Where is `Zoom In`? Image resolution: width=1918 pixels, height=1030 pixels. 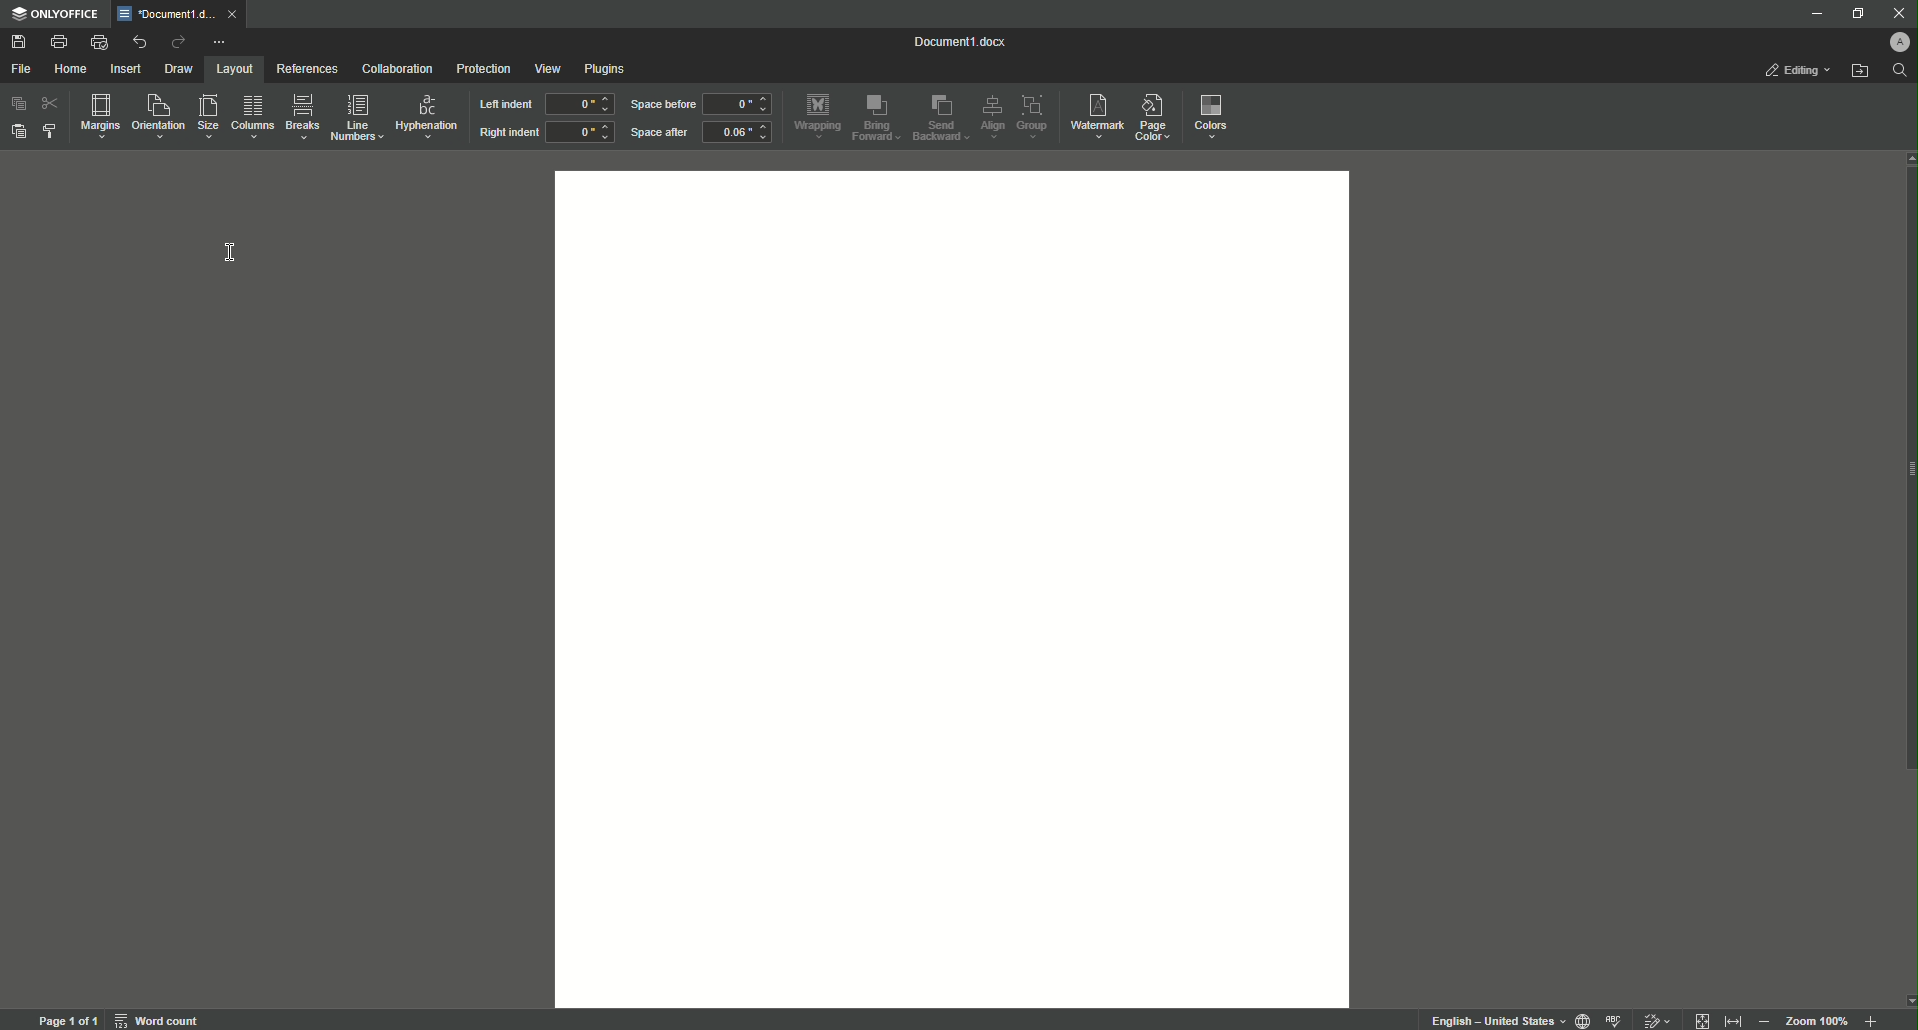
Zoom In is located at coordinates (1869, 1019).